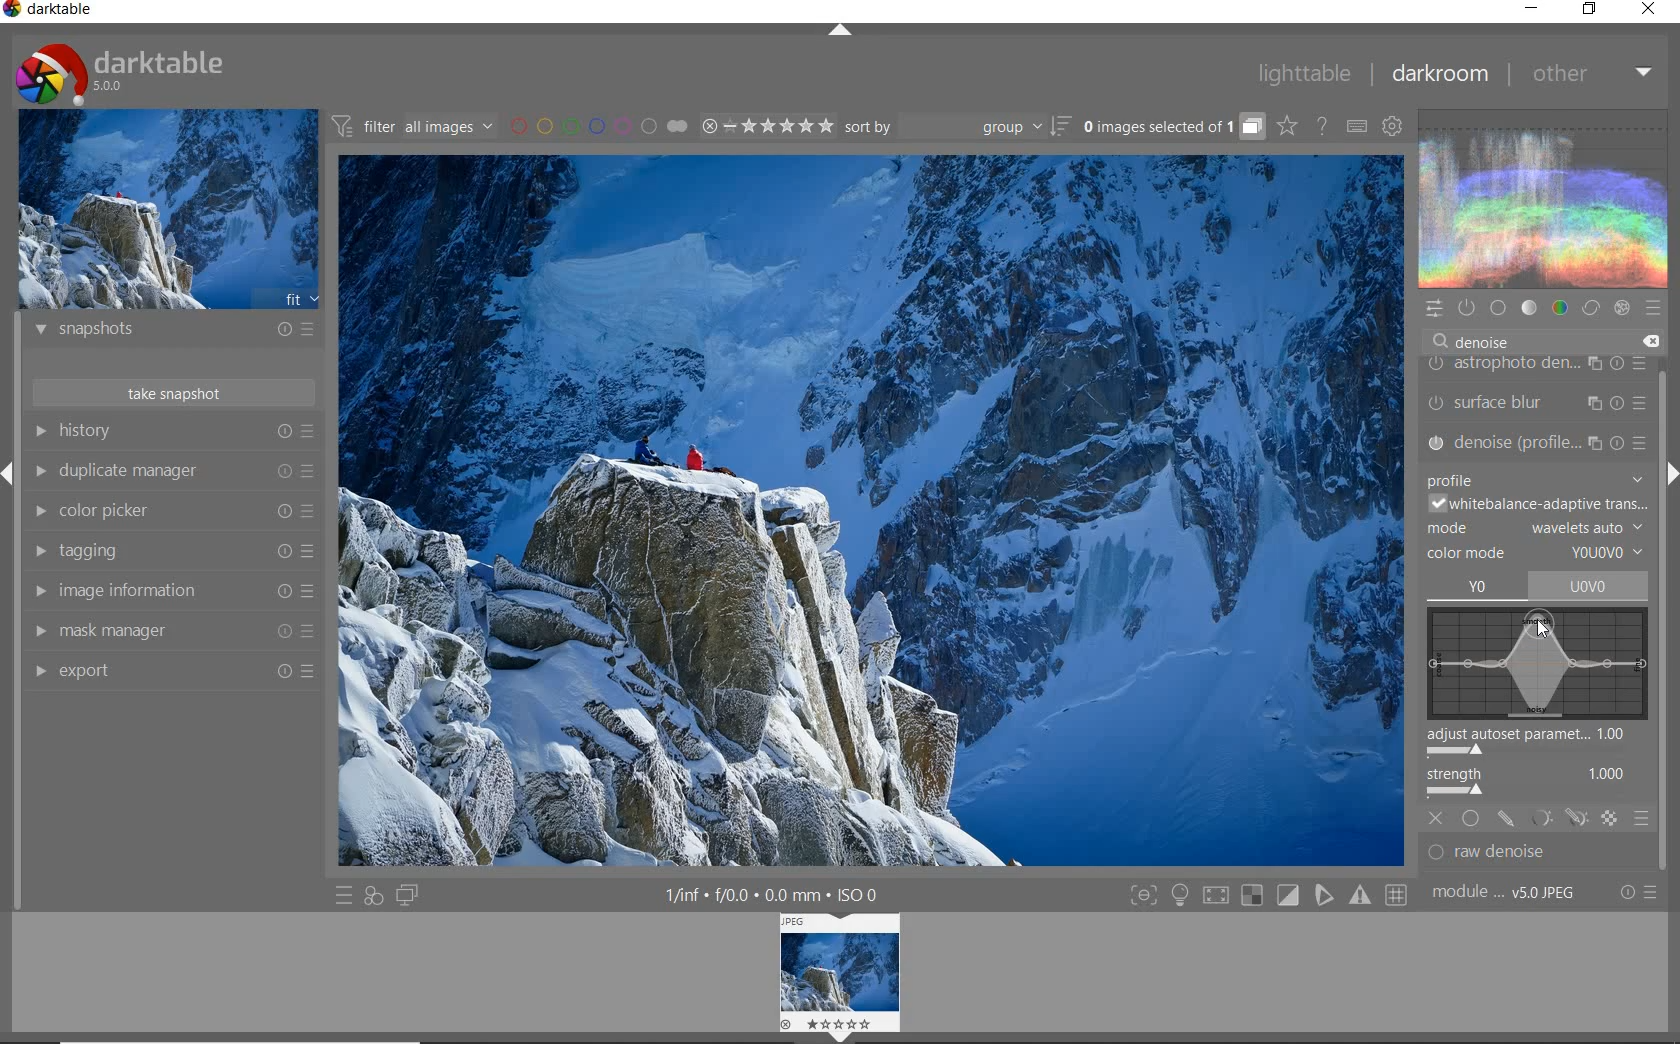 This screenshot has width=1680, height=1044. I want to click on WAVELETS MAP, so click(1537, 664).